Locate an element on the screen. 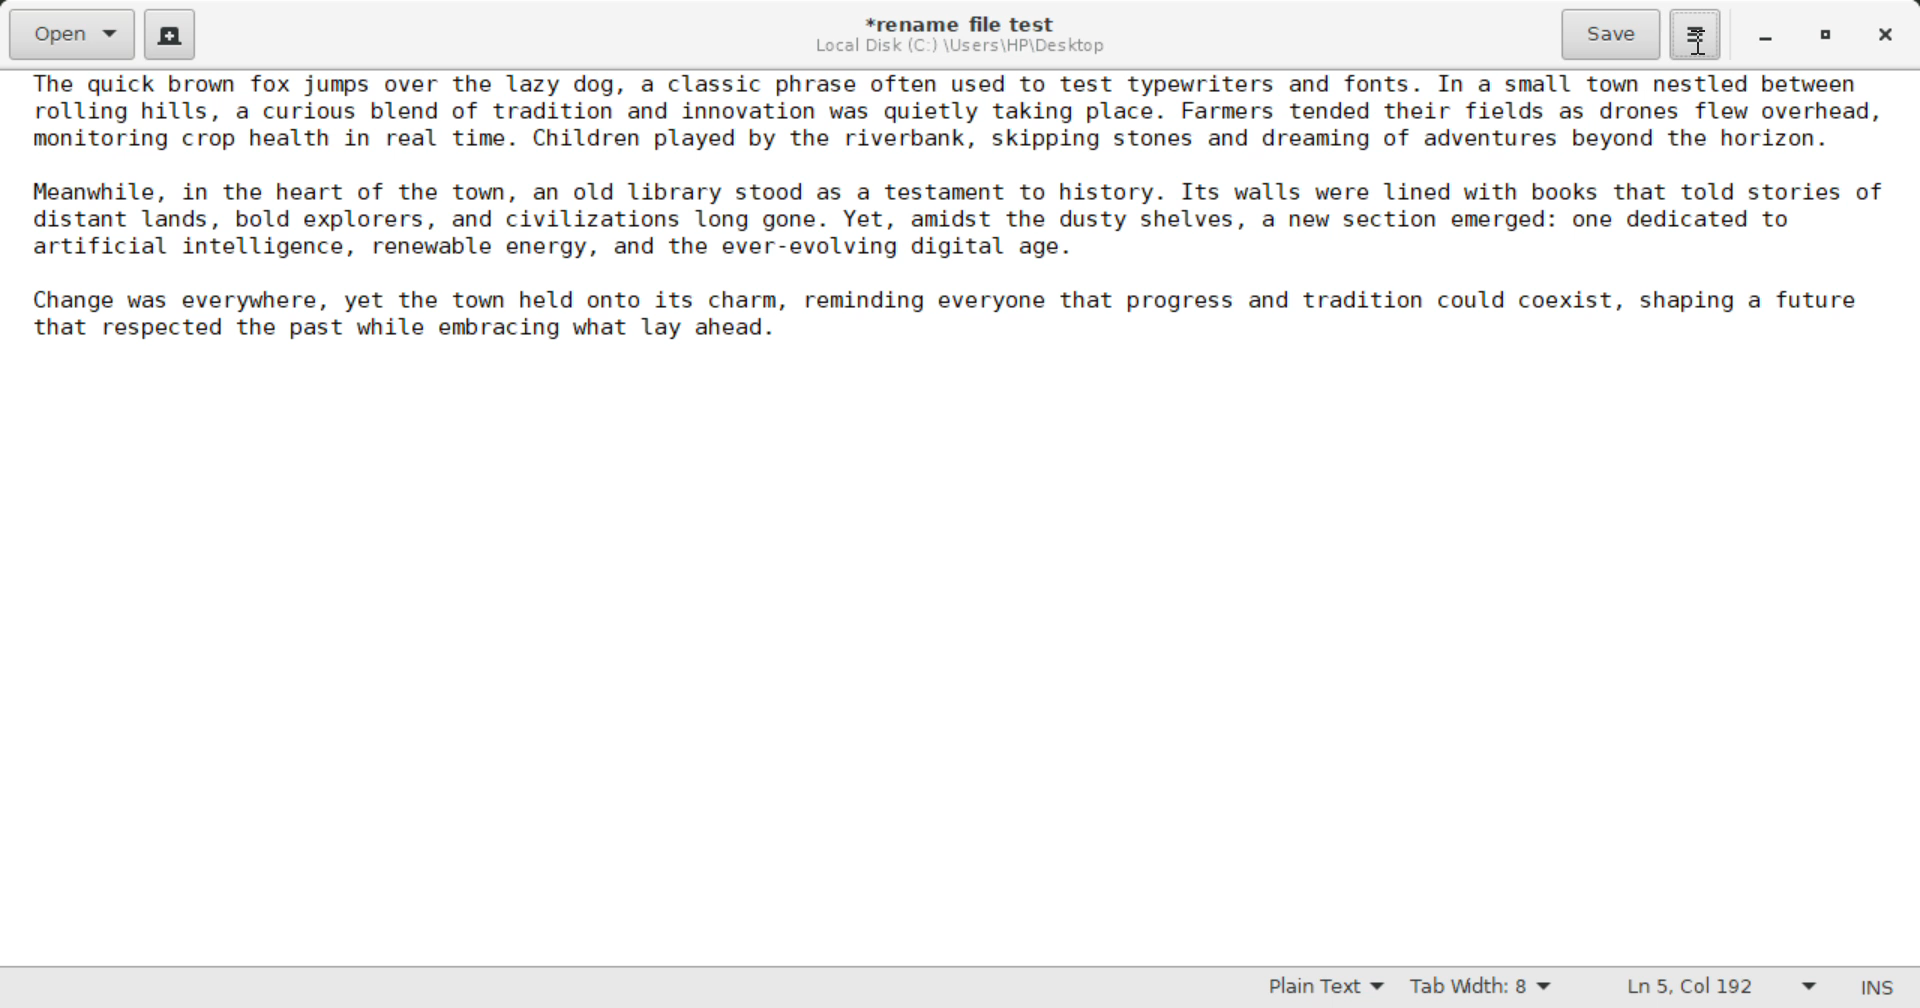  Sample text about a charming town is located at coordinates (960, 215).